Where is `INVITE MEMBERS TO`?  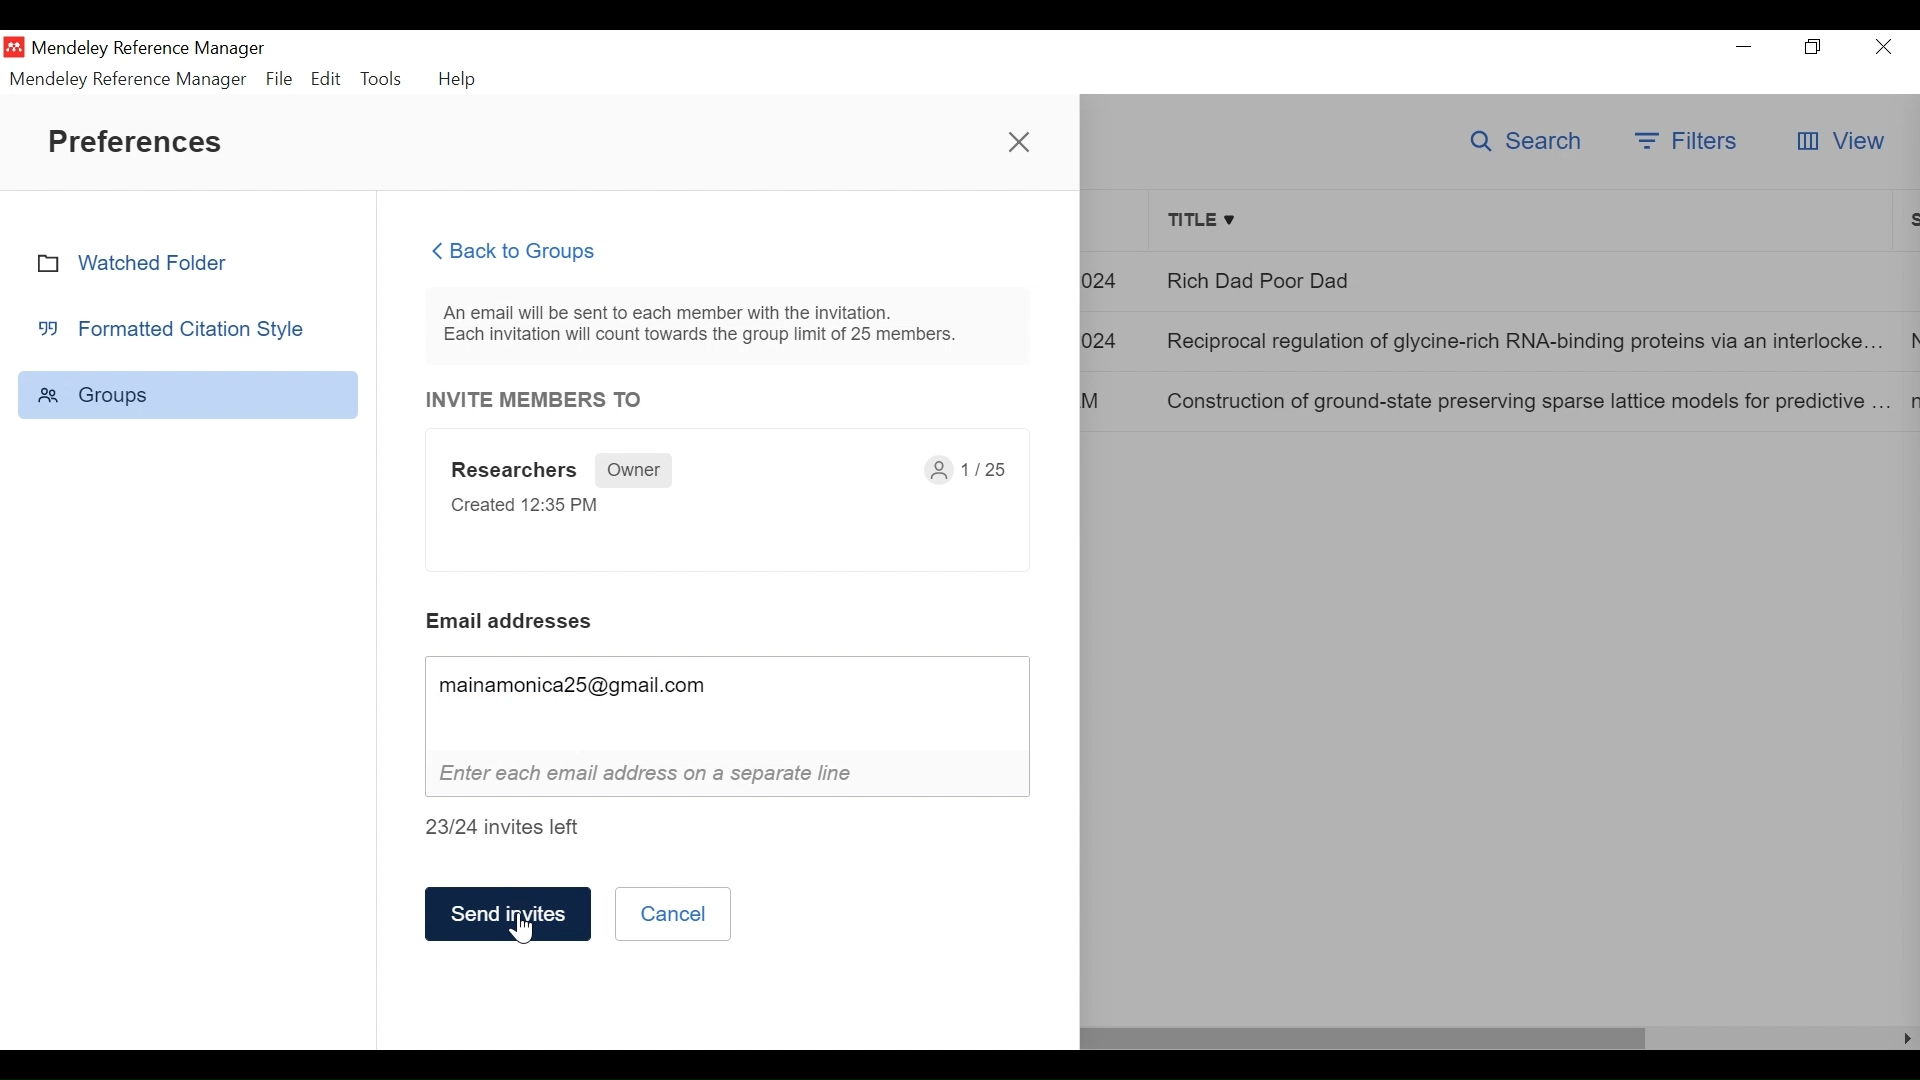 INVITE MEMBERS TO is located at coordinates (536, 400).